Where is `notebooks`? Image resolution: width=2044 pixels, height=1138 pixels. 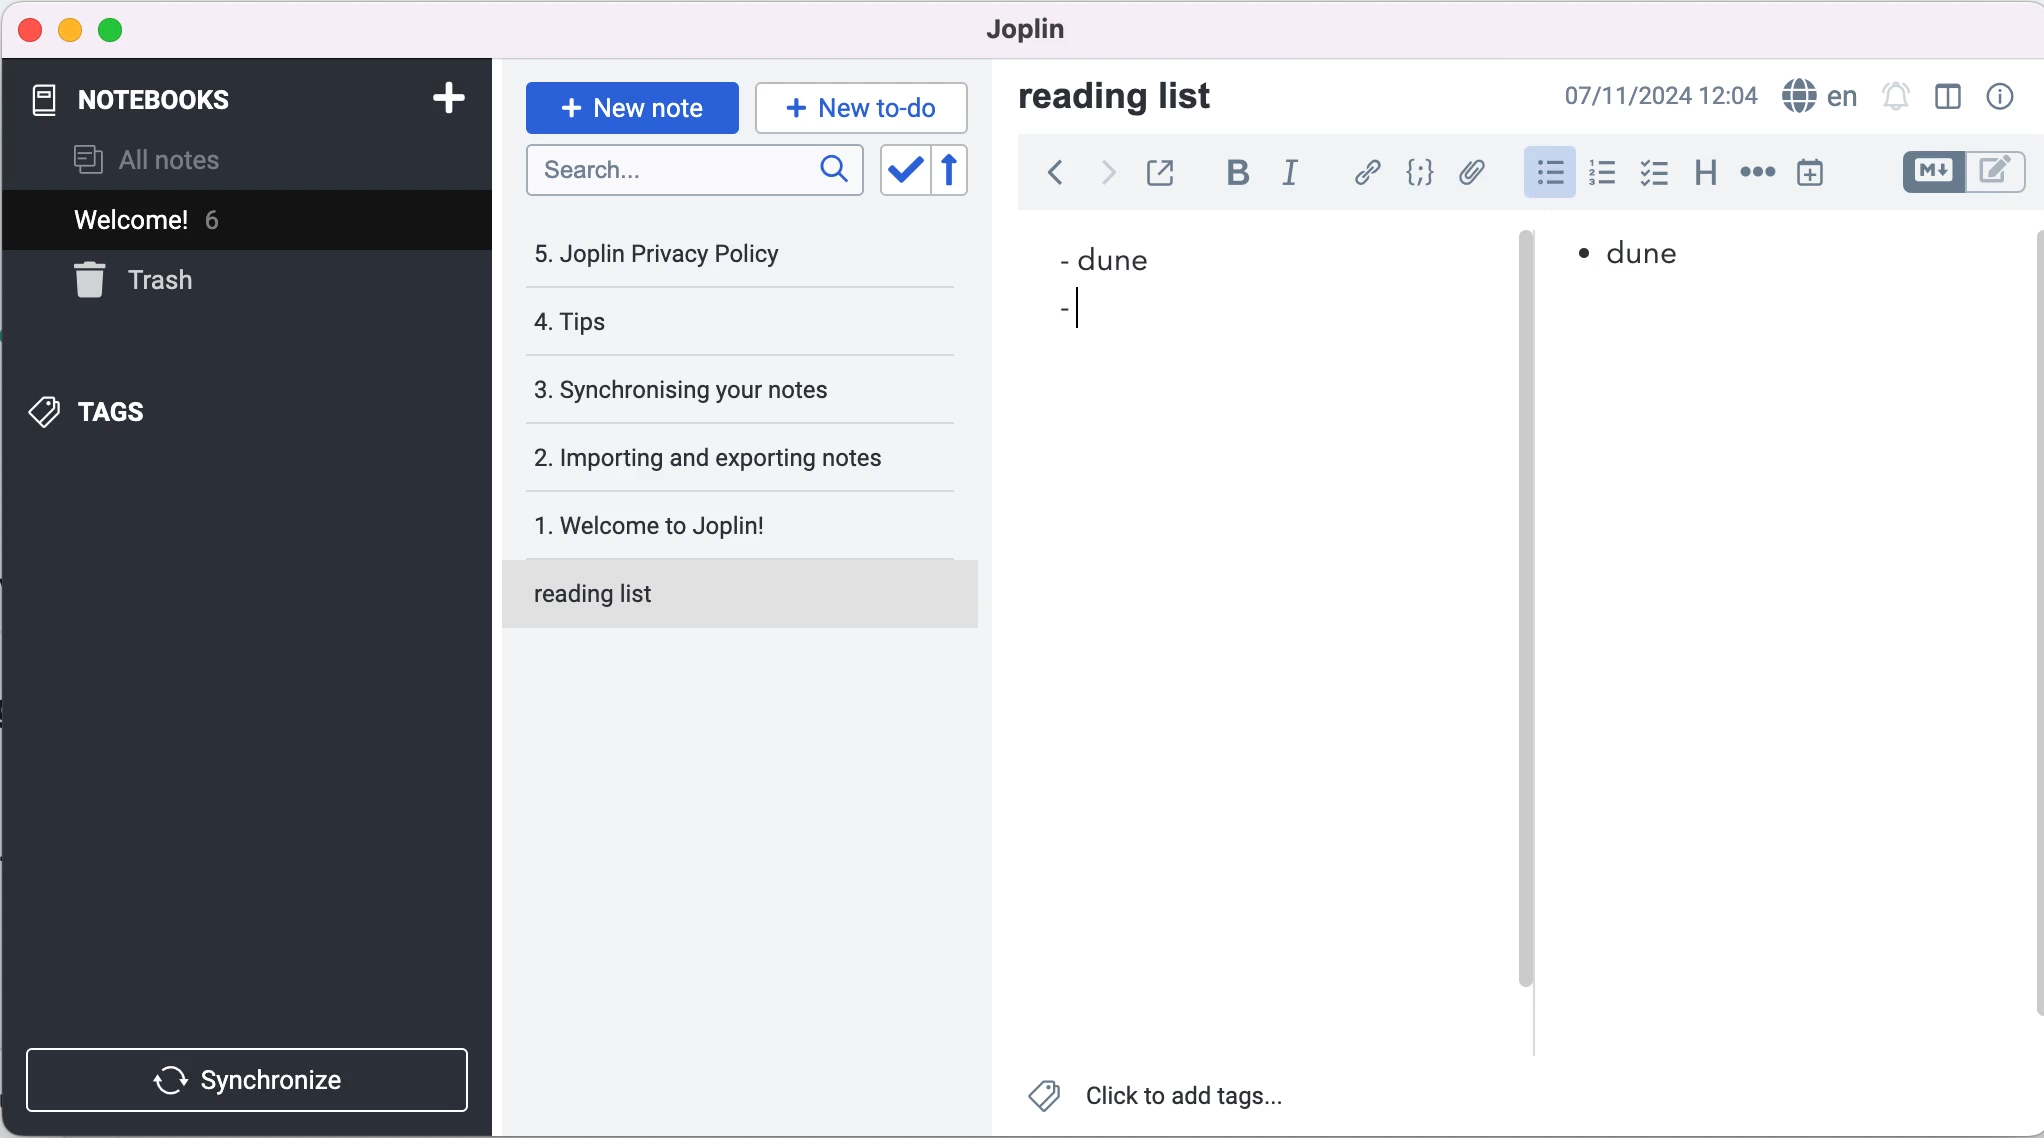
notebooks is located at coordinates (221, 100).